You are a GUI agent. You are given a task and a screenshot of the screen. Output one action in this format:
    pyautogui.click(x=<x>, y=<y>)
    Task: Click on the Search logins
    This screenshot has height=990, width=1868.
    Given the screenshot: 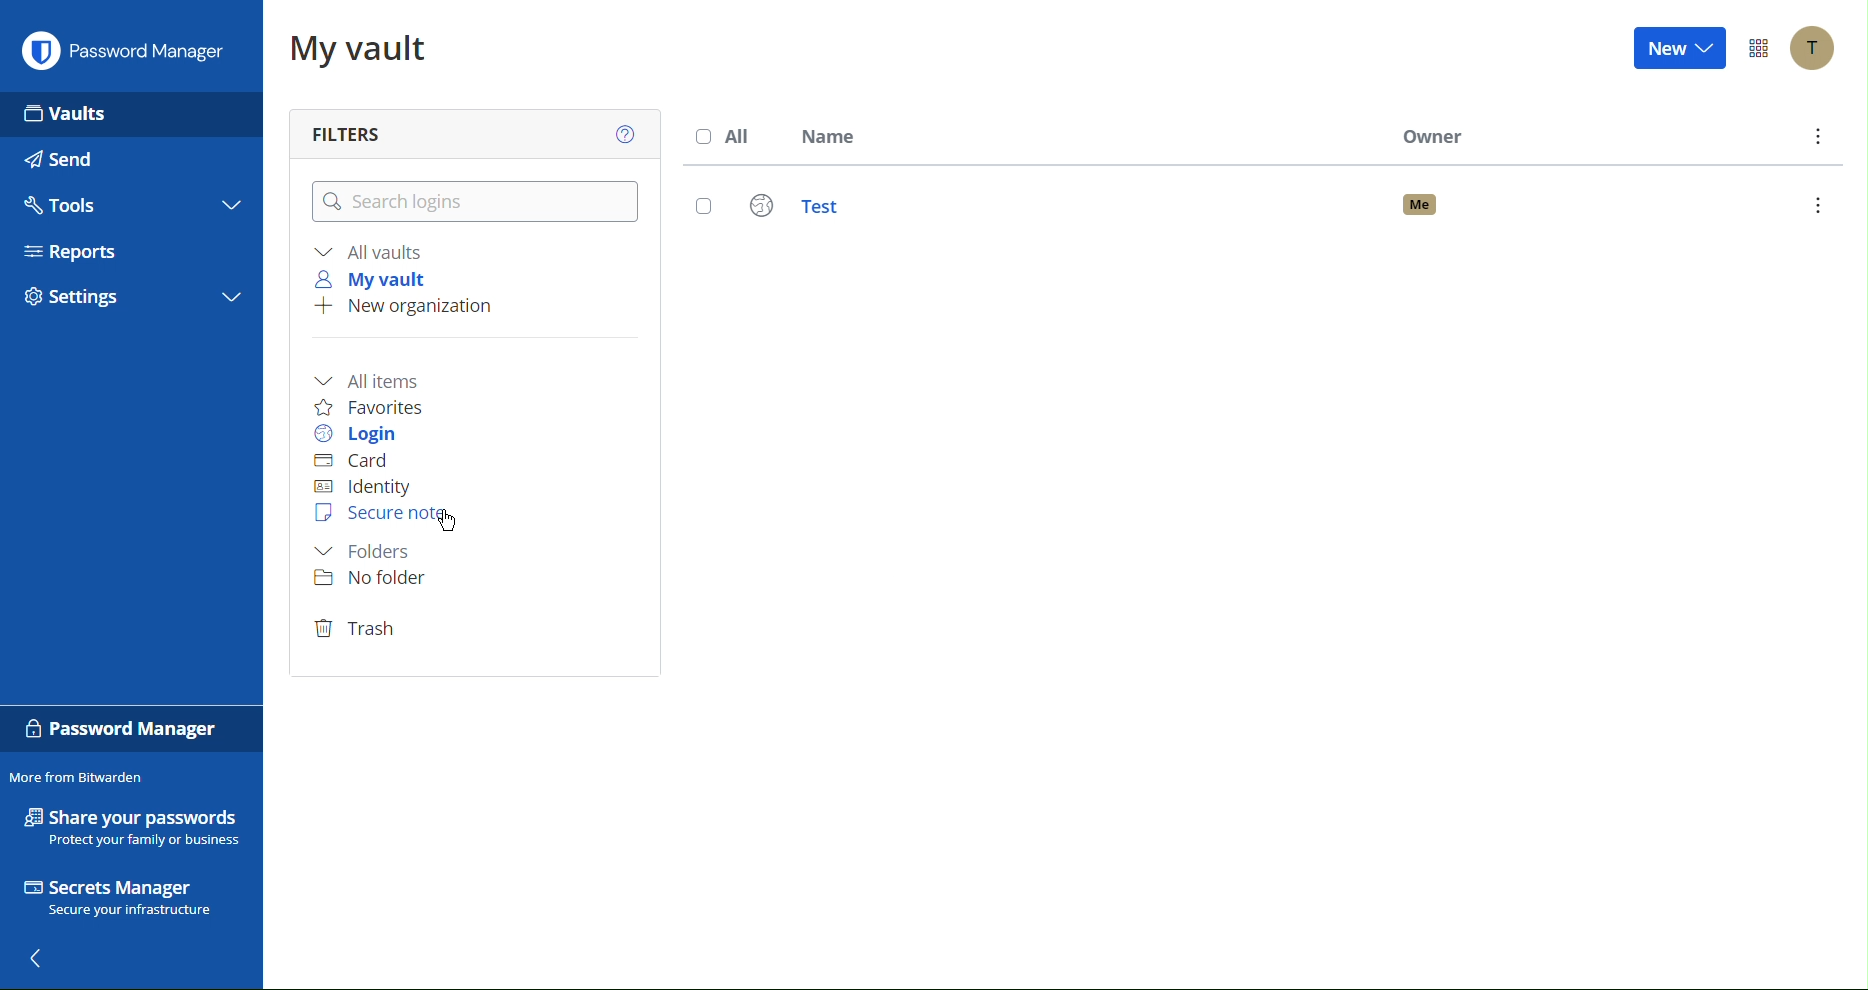 What is the action you would take?
    pyautogui.click(x=476, y=201)
    